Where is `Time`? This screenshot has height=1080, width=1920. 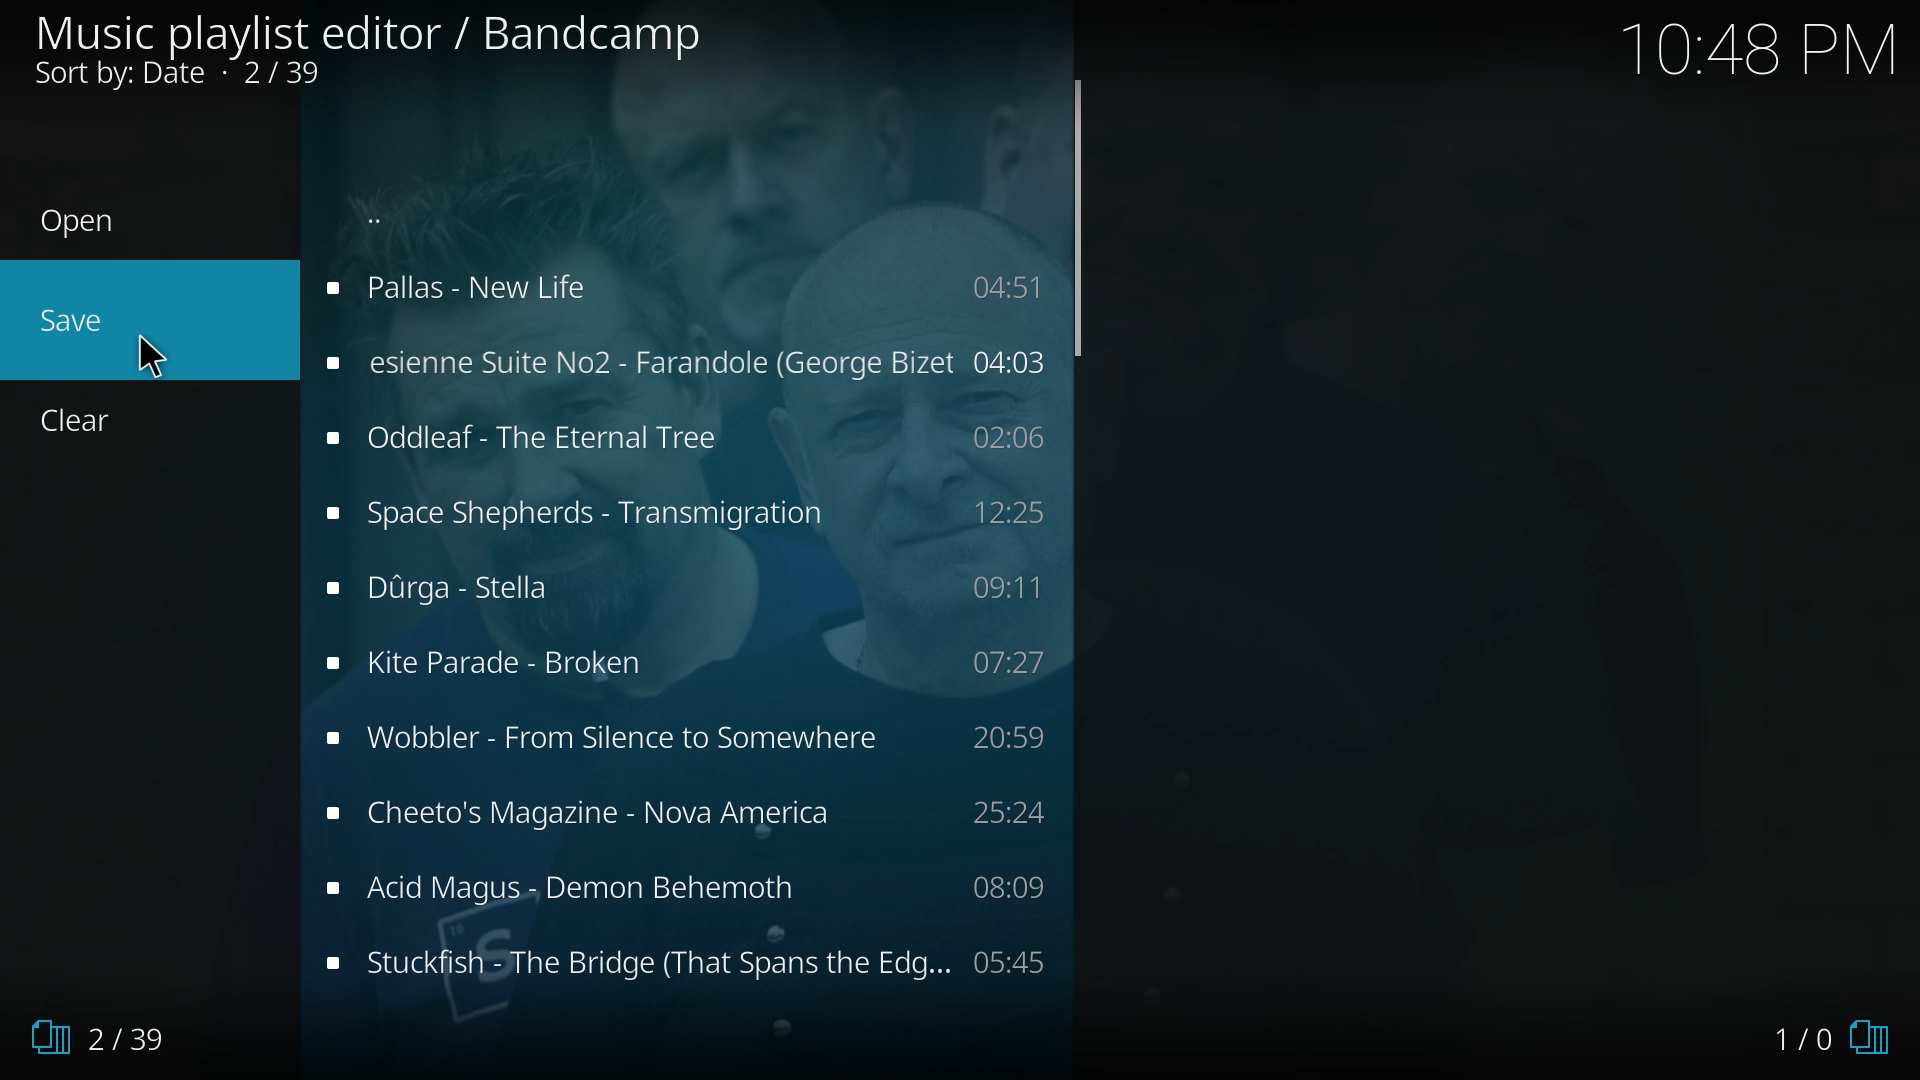 Time is located at coordinates (1759, 47).